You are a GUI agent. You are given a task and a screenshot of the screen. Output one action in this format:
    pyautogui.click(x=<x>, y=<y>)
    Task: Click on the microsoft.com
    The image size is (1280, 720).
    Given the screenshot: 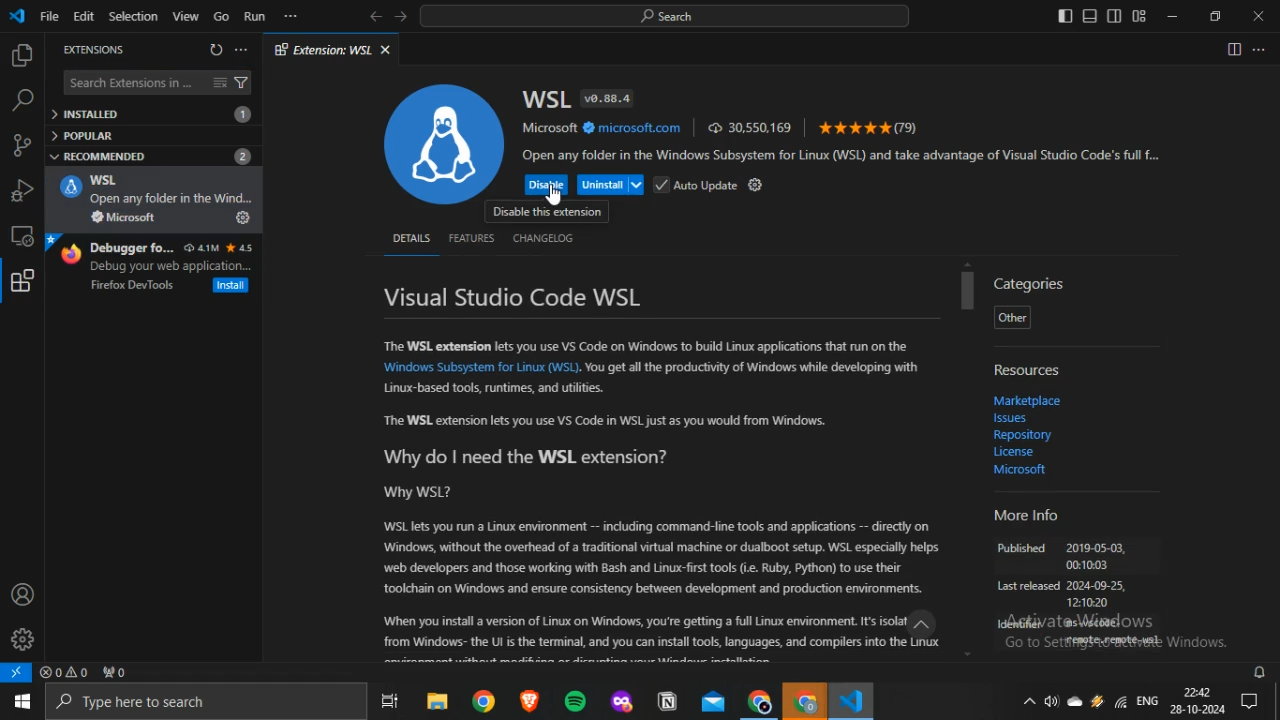 What is the action you would take?
    pyautogui.click(x=633, y=128)
    